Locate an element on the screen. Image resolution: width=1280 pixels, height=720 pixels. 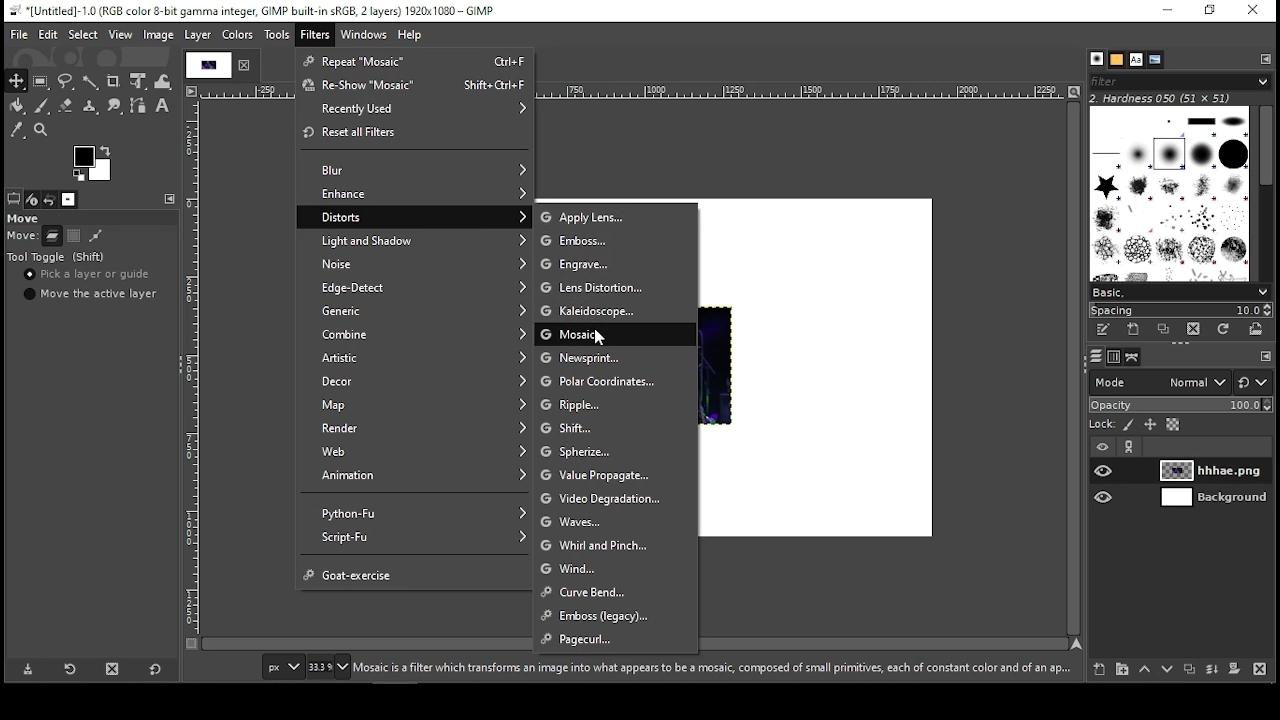
undo history is located at coordinates (48, 199).